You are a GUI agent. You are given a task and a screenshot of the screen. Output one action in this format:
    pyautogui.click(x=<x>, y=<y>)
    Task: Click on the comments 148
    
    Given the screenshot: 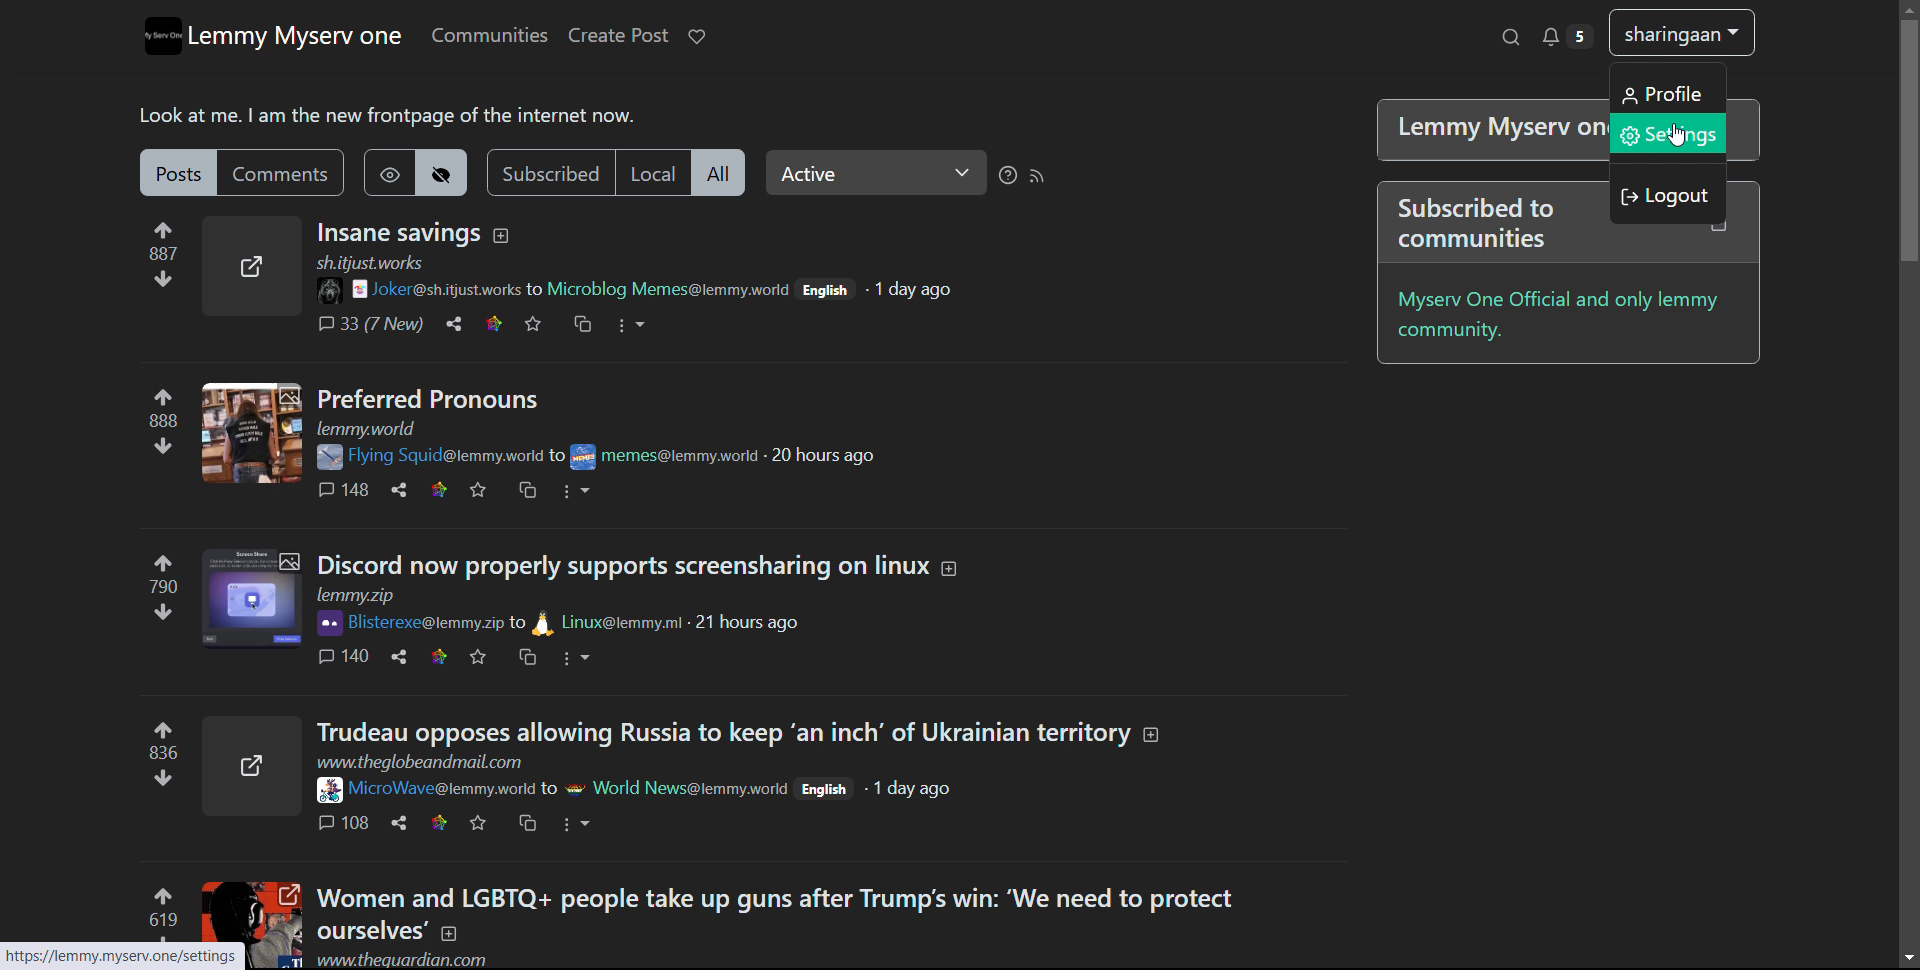 What is the action you would take?
    pyautogui.click(x=343, y=490)
    